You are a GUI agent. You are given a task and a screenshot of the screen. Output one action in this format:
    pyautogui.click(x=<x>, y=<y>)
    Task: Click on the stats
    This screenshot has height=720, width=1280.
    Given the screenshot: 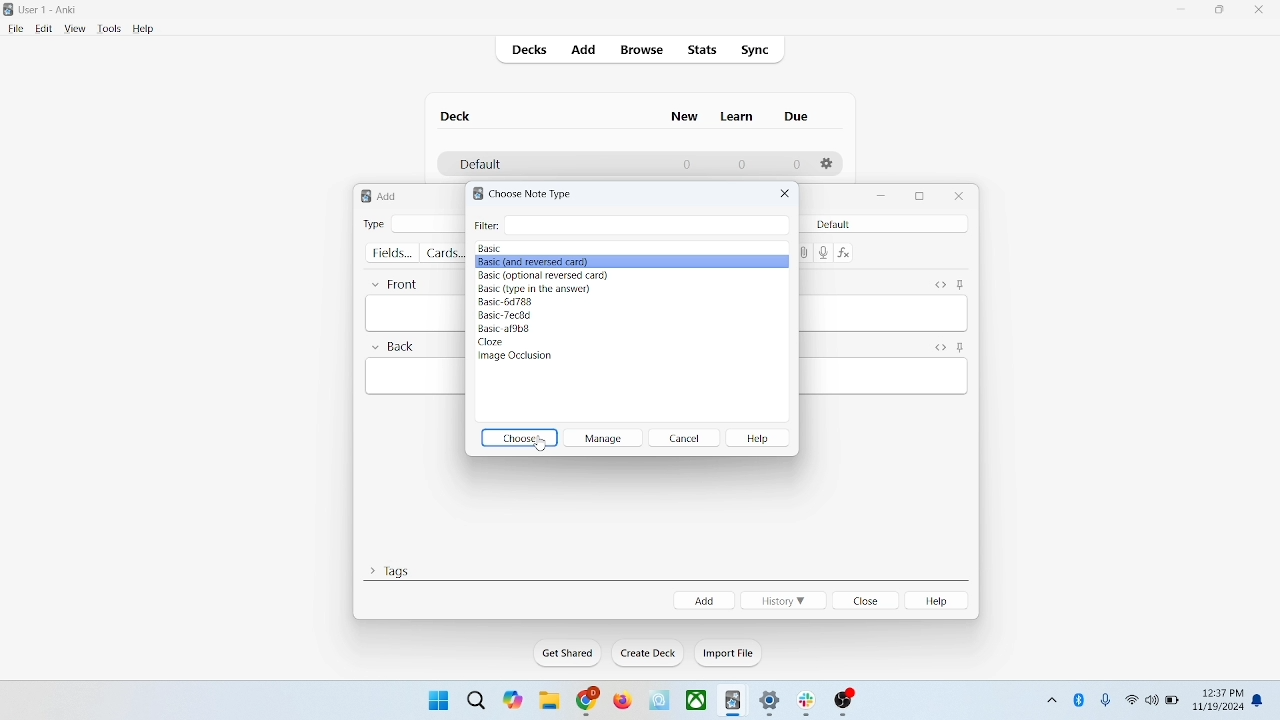 What is the action you would take?
    pyautogui.click(x=701, y=50)
    